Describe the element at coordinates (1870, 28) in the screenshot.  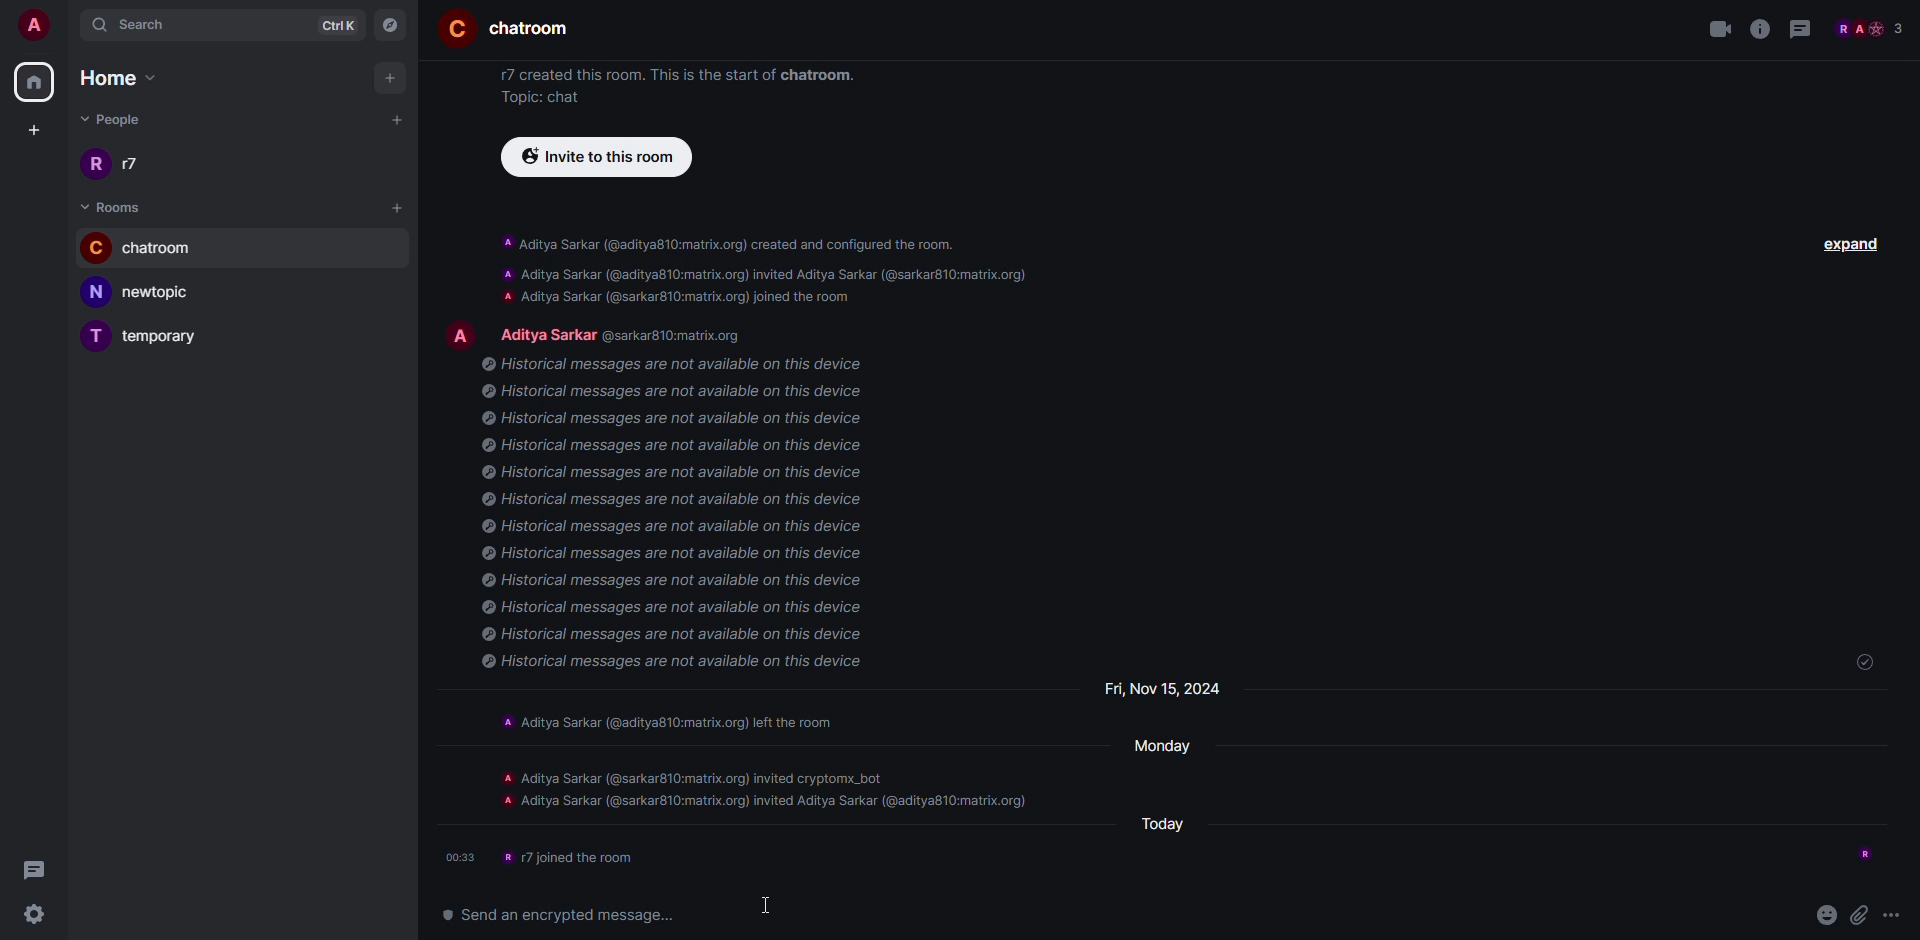
I see `people` at that location.